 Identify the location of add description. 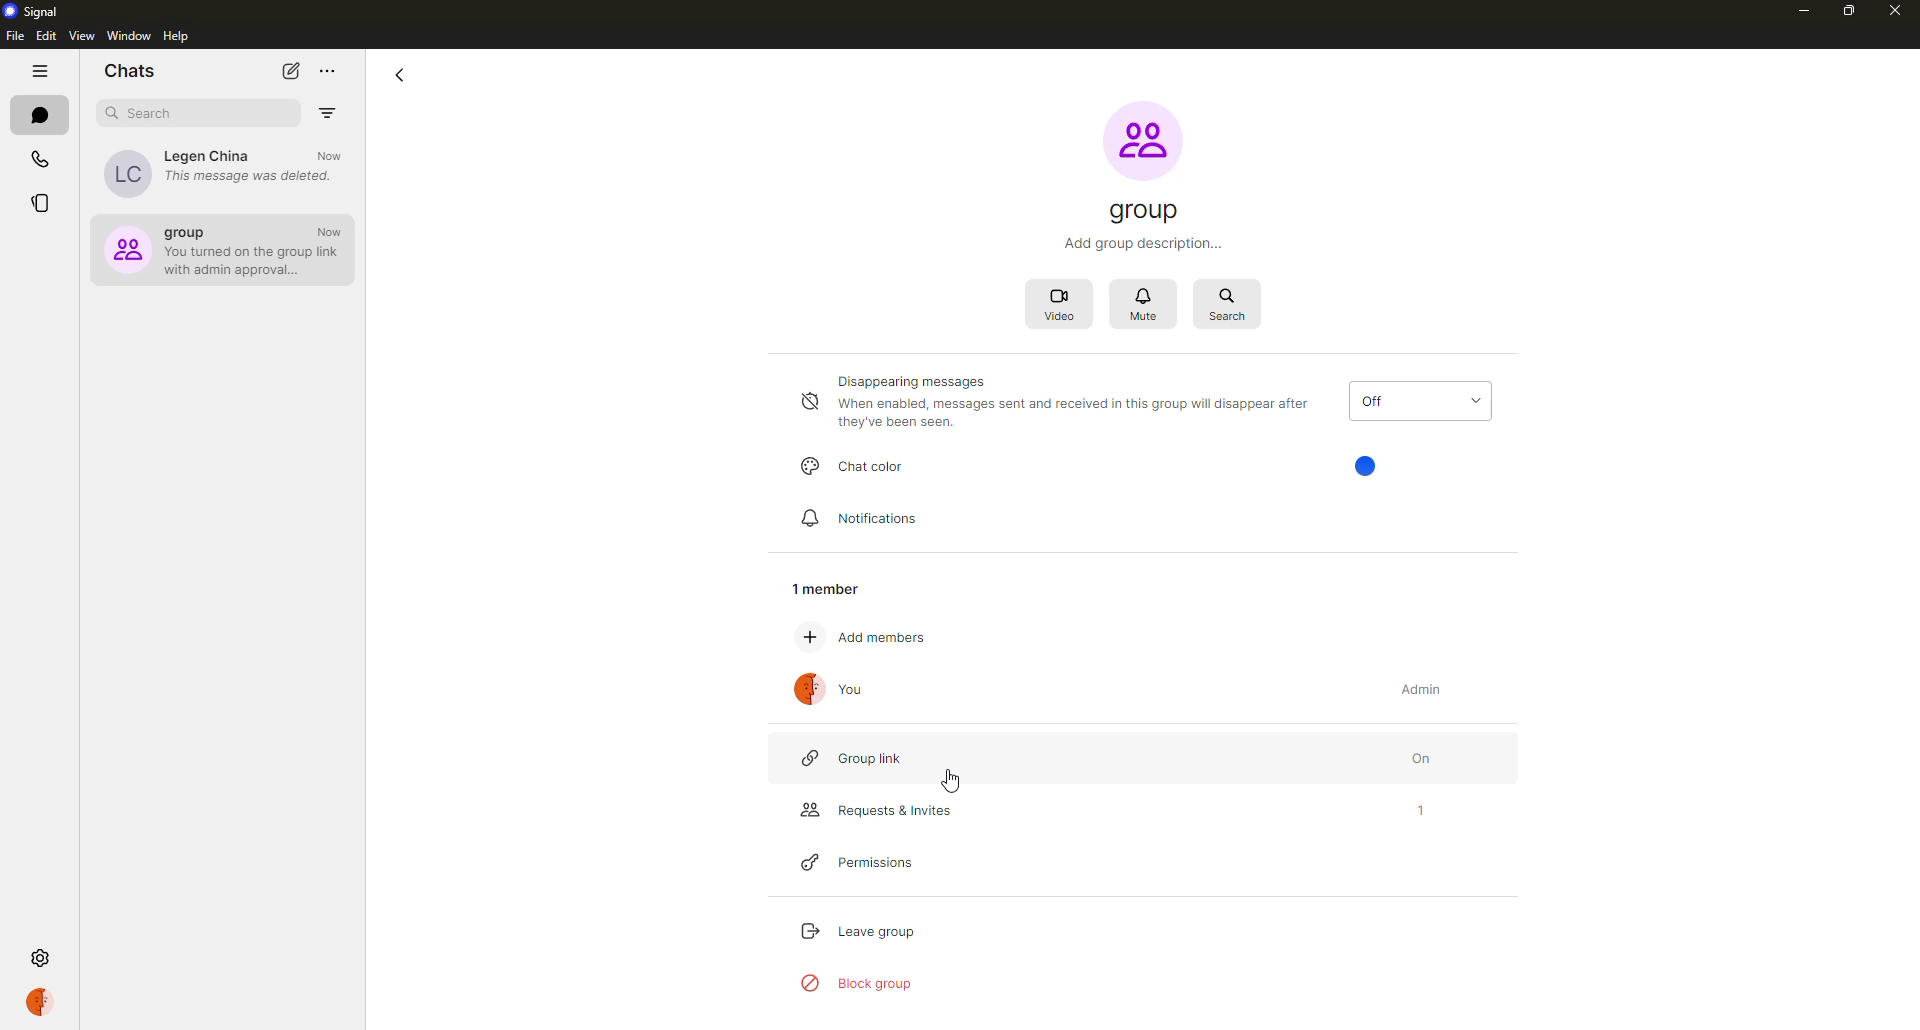
(1147, 243).